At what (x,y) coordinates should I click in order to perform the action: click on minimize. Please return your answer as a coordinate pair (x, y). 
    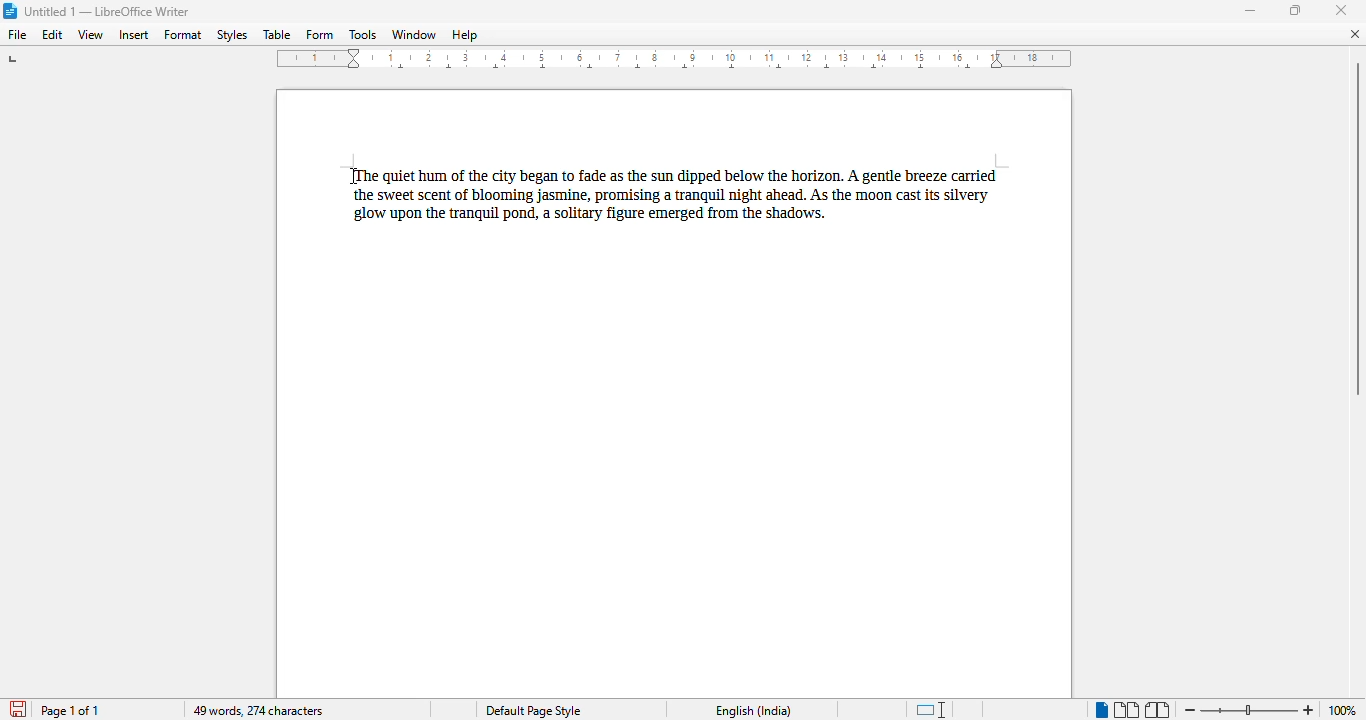
    Looking at the image, I should click on (1251, 12).